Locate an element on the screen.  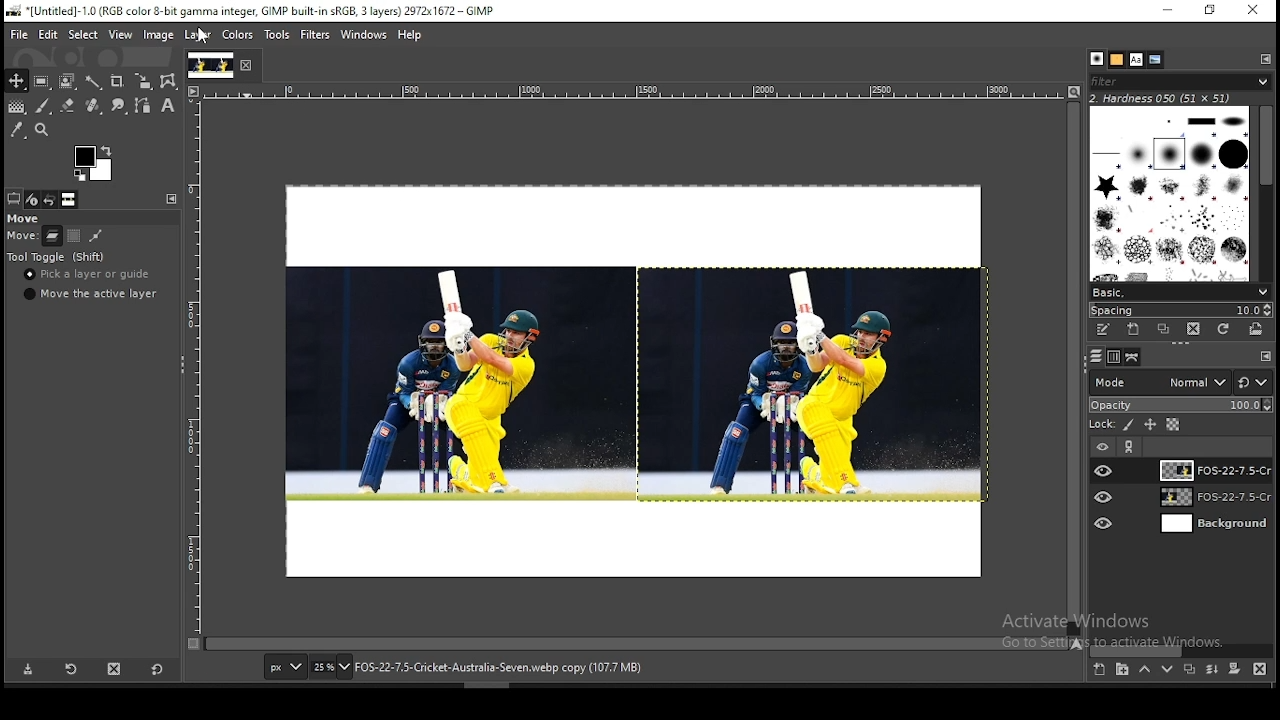
restore to defaults is located at coordinates (159, 668).